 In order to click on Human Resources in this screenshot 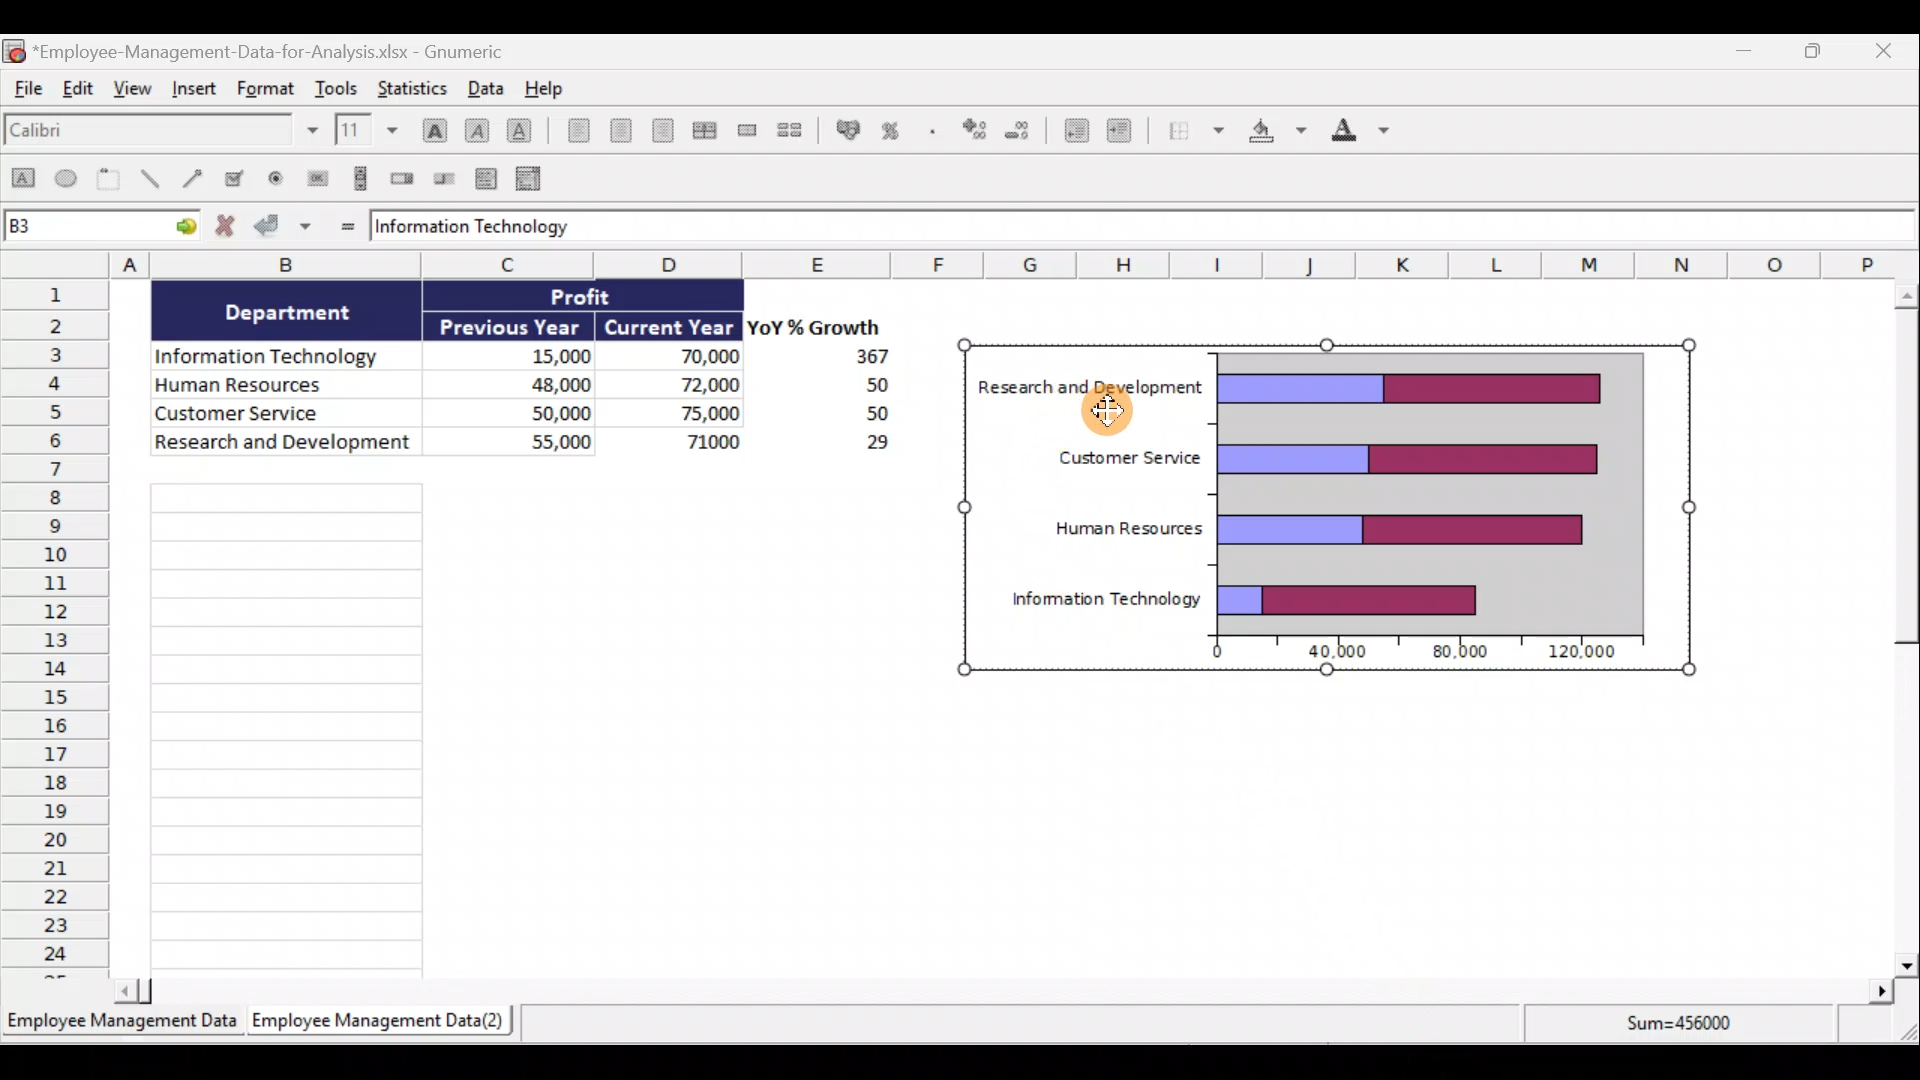, I will do `click(278, 386)`.